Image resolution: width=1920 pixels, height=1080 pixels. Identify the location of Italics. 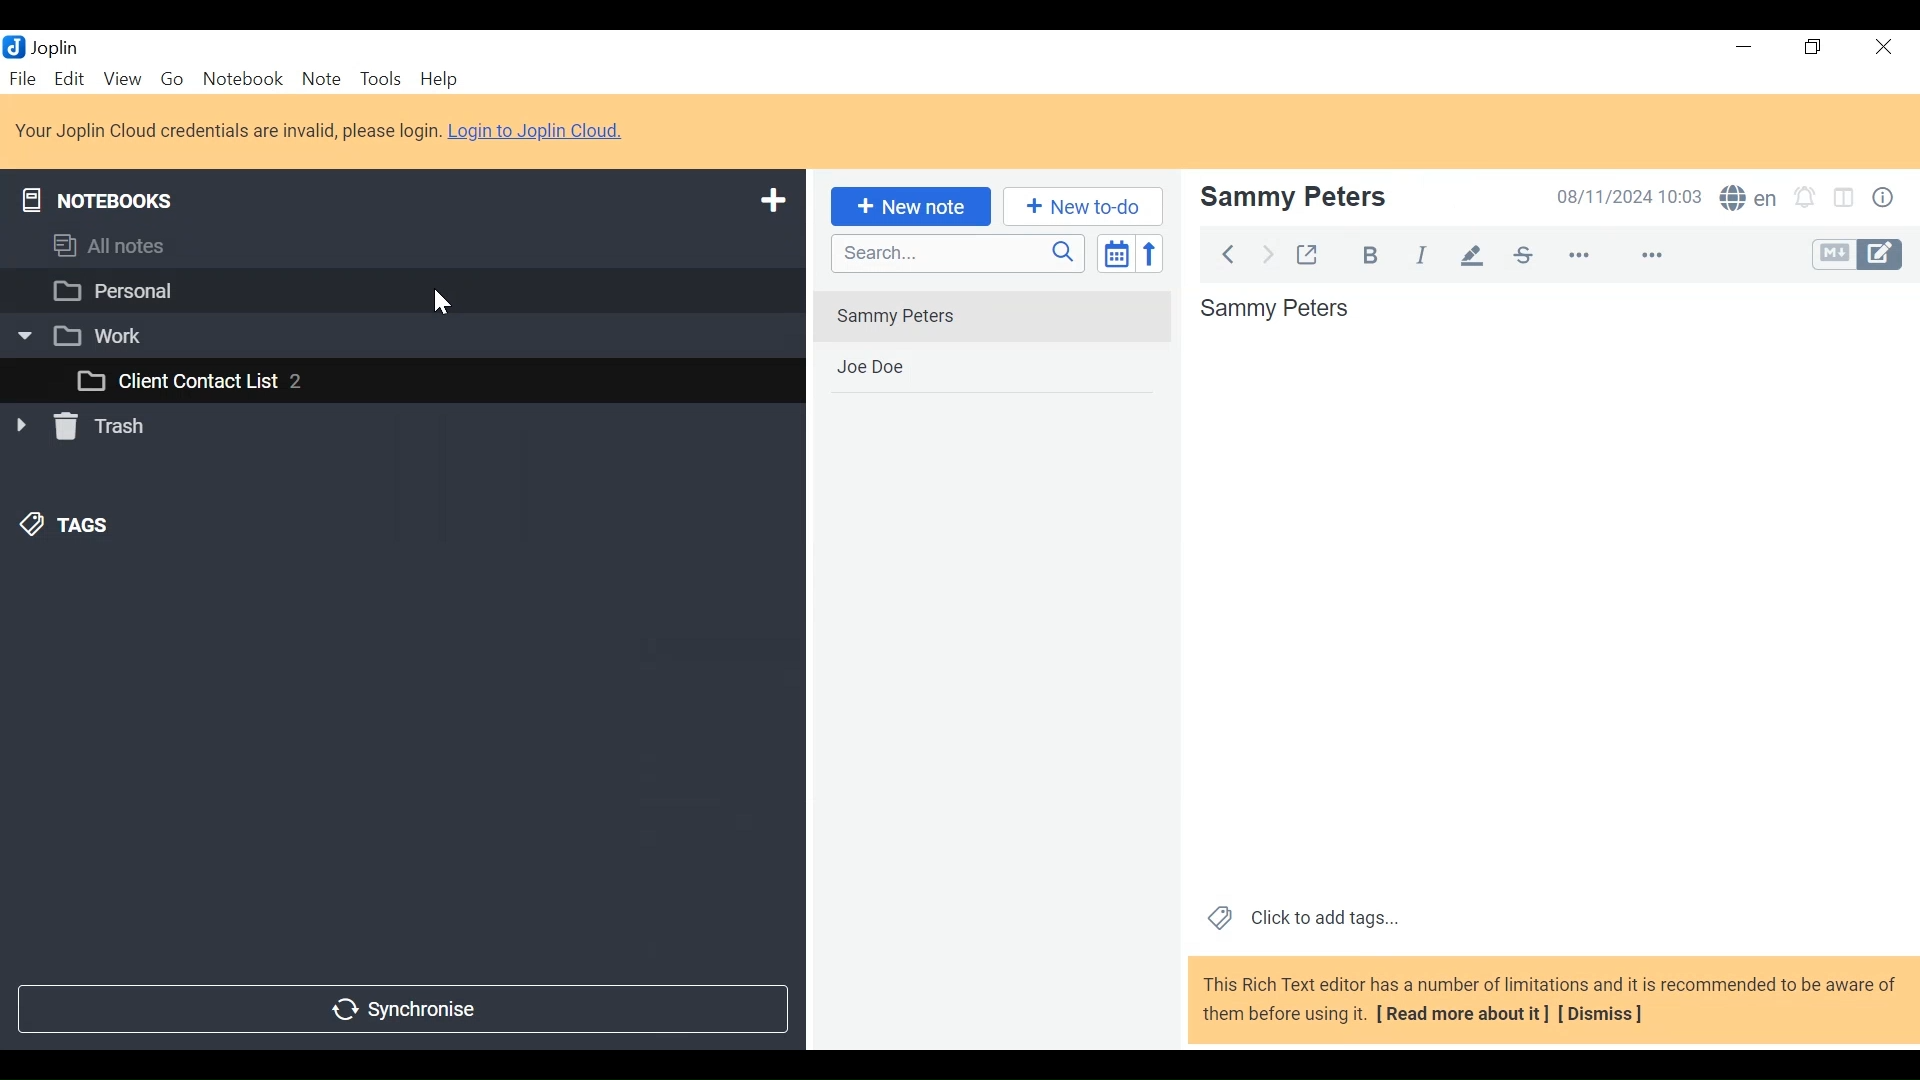
(1426, 253).